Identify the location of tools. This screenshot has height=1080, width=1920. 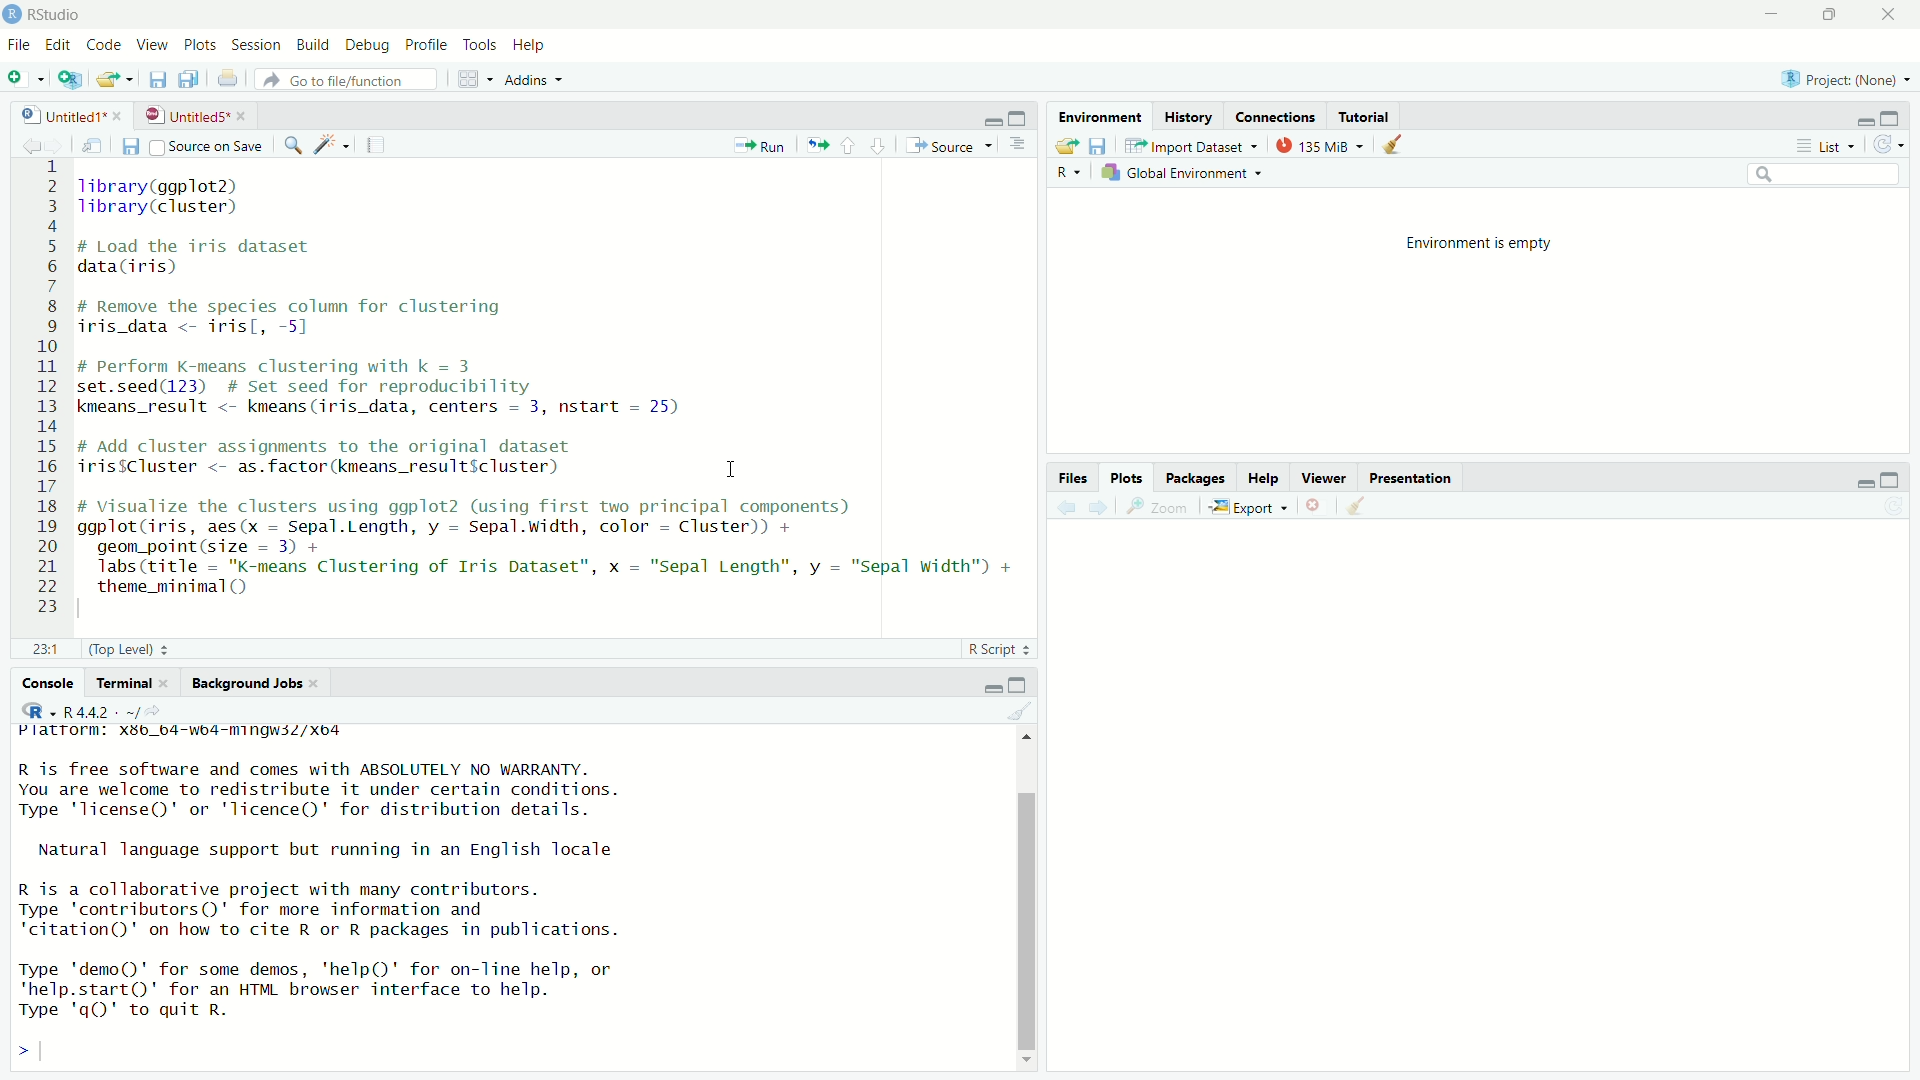
(482, 44).